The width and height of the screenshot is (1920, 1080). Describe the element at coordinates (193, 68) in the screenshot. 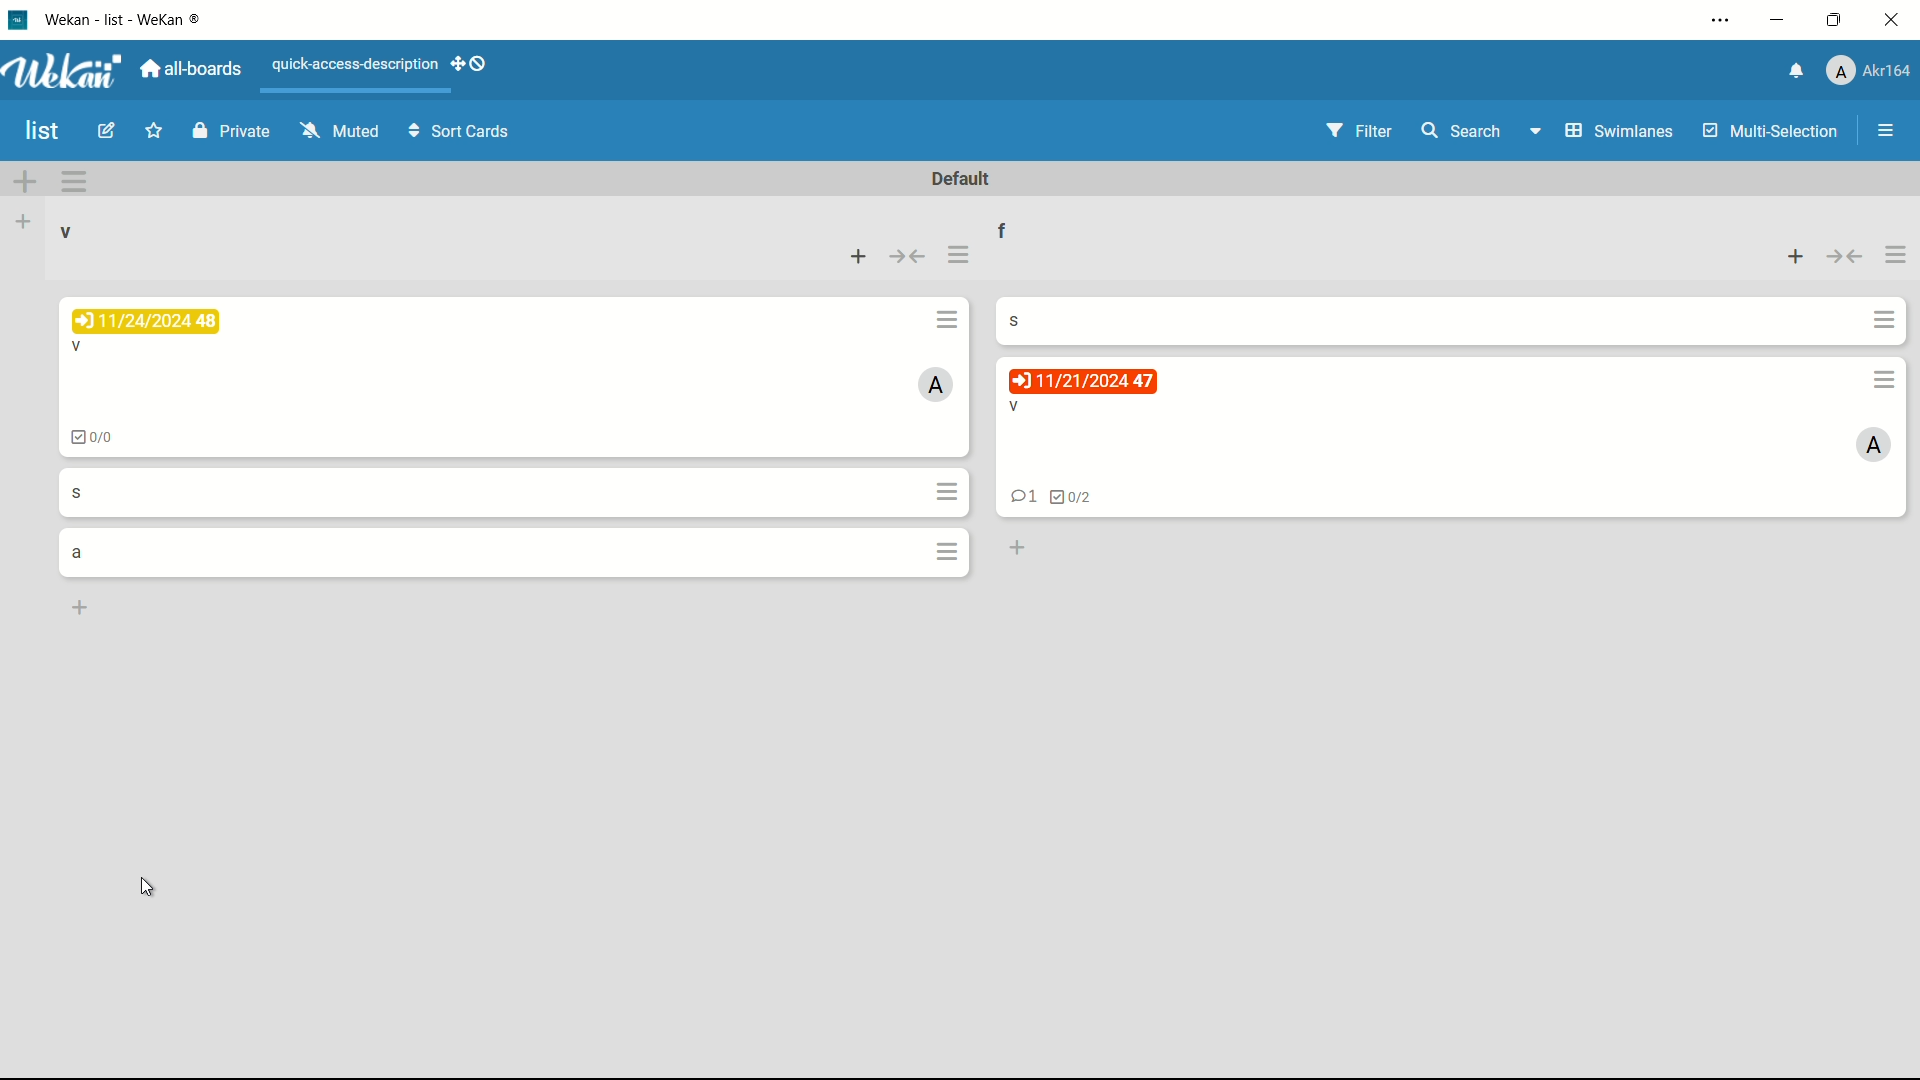

I see `all boards` at that location.